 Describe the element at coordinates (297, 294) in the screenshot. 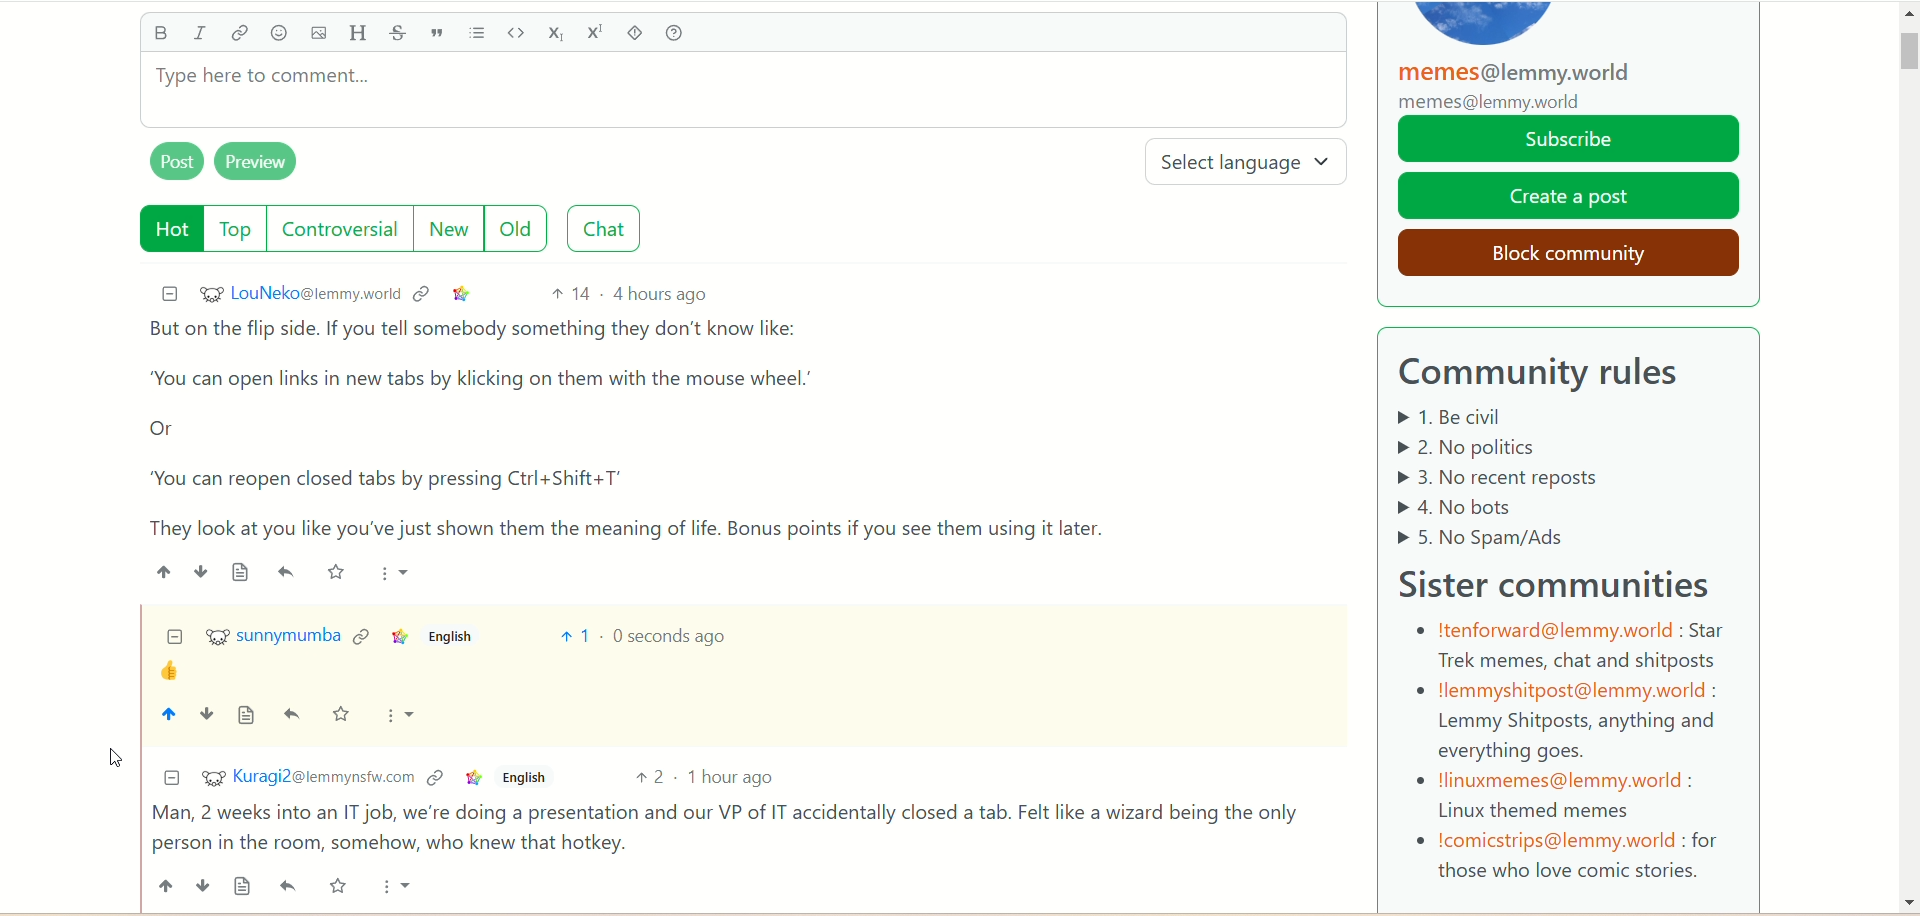

I see `username` at that location.